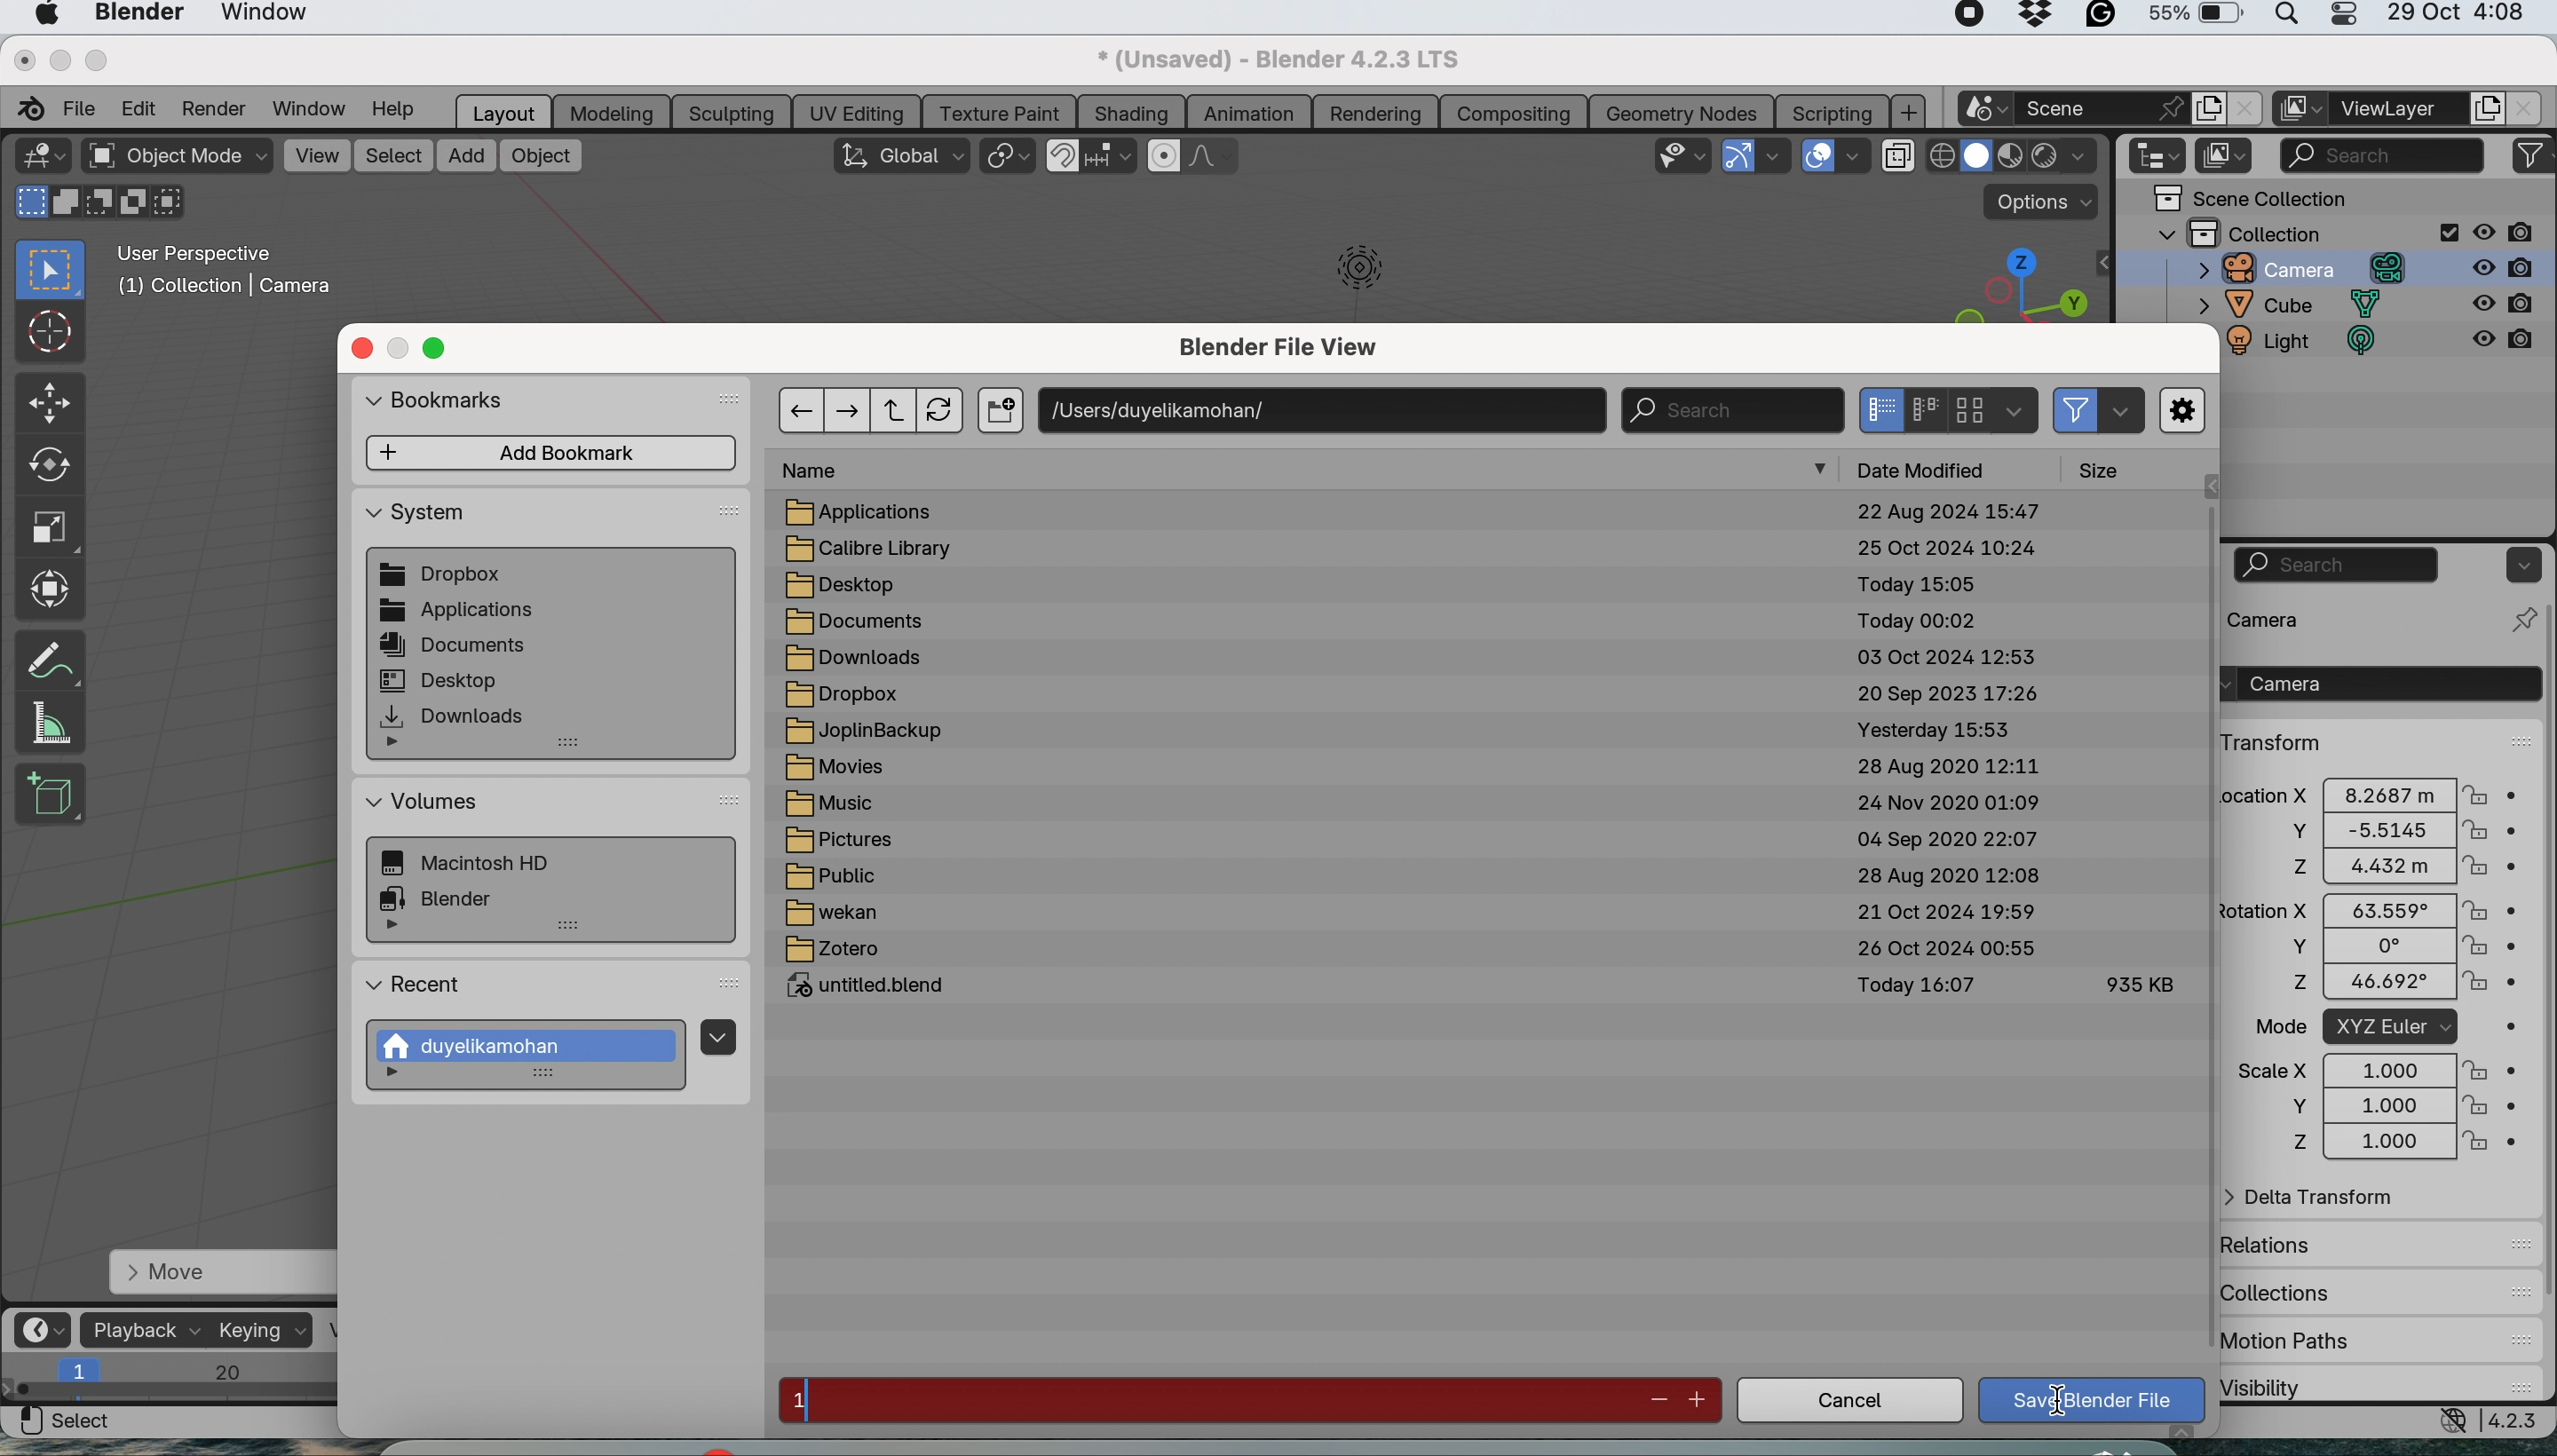 This screenshot has height=1456, width=2557. What do you see at coordinates (235, 276) in the screenshot?
I see `User Perspective
(1) Collection | Camera` at bounding box center [235, 276].